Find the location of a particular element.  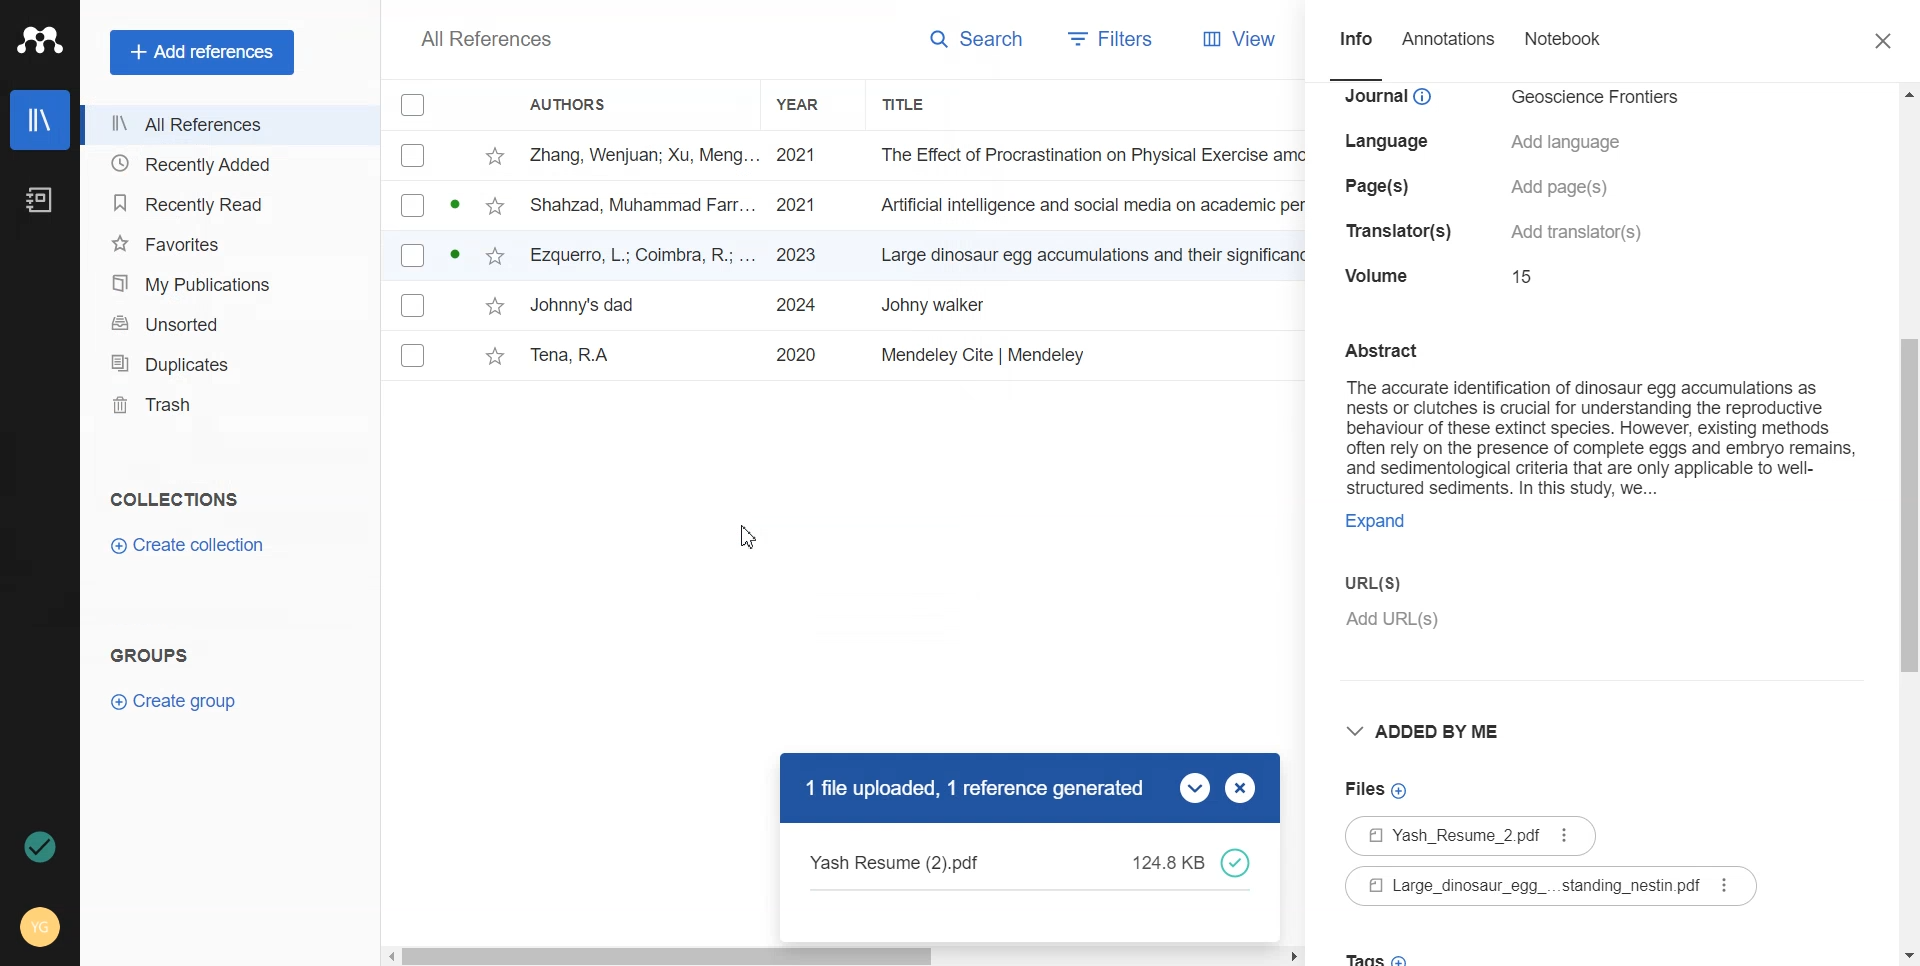

Account is located at coordinates (37, 923).